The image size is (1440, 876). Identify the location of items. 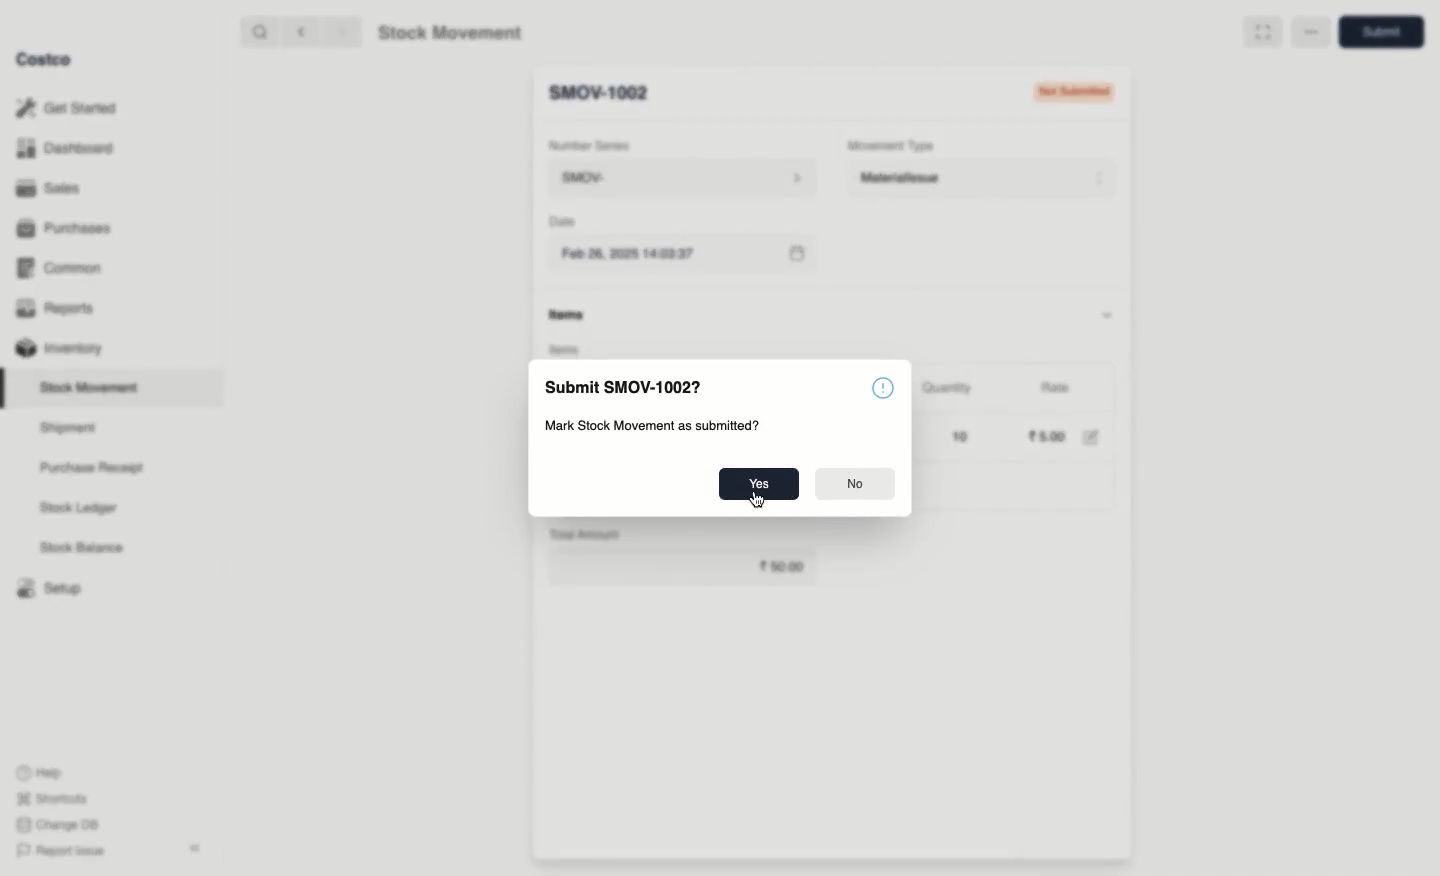
(569, 315).